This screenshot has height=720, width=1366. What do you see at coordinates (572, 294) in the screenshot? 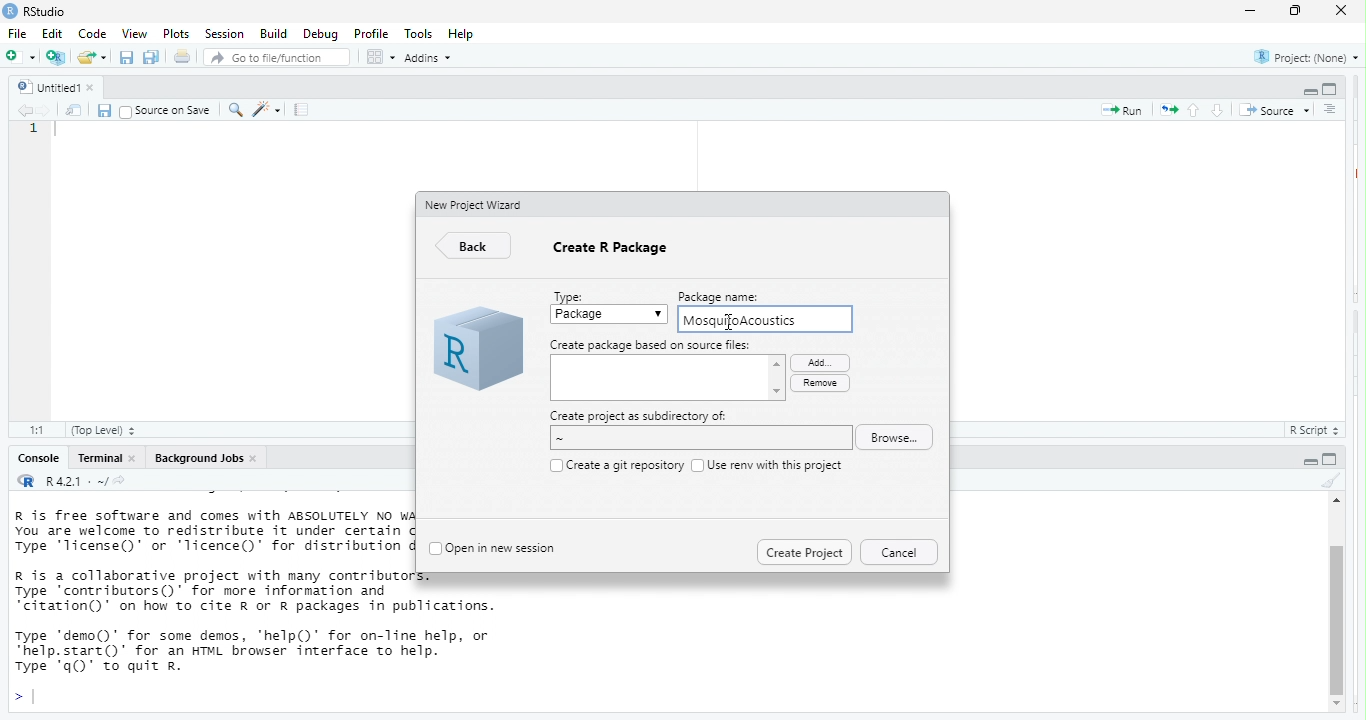
I see `Type` at bounding box center [572, 294].